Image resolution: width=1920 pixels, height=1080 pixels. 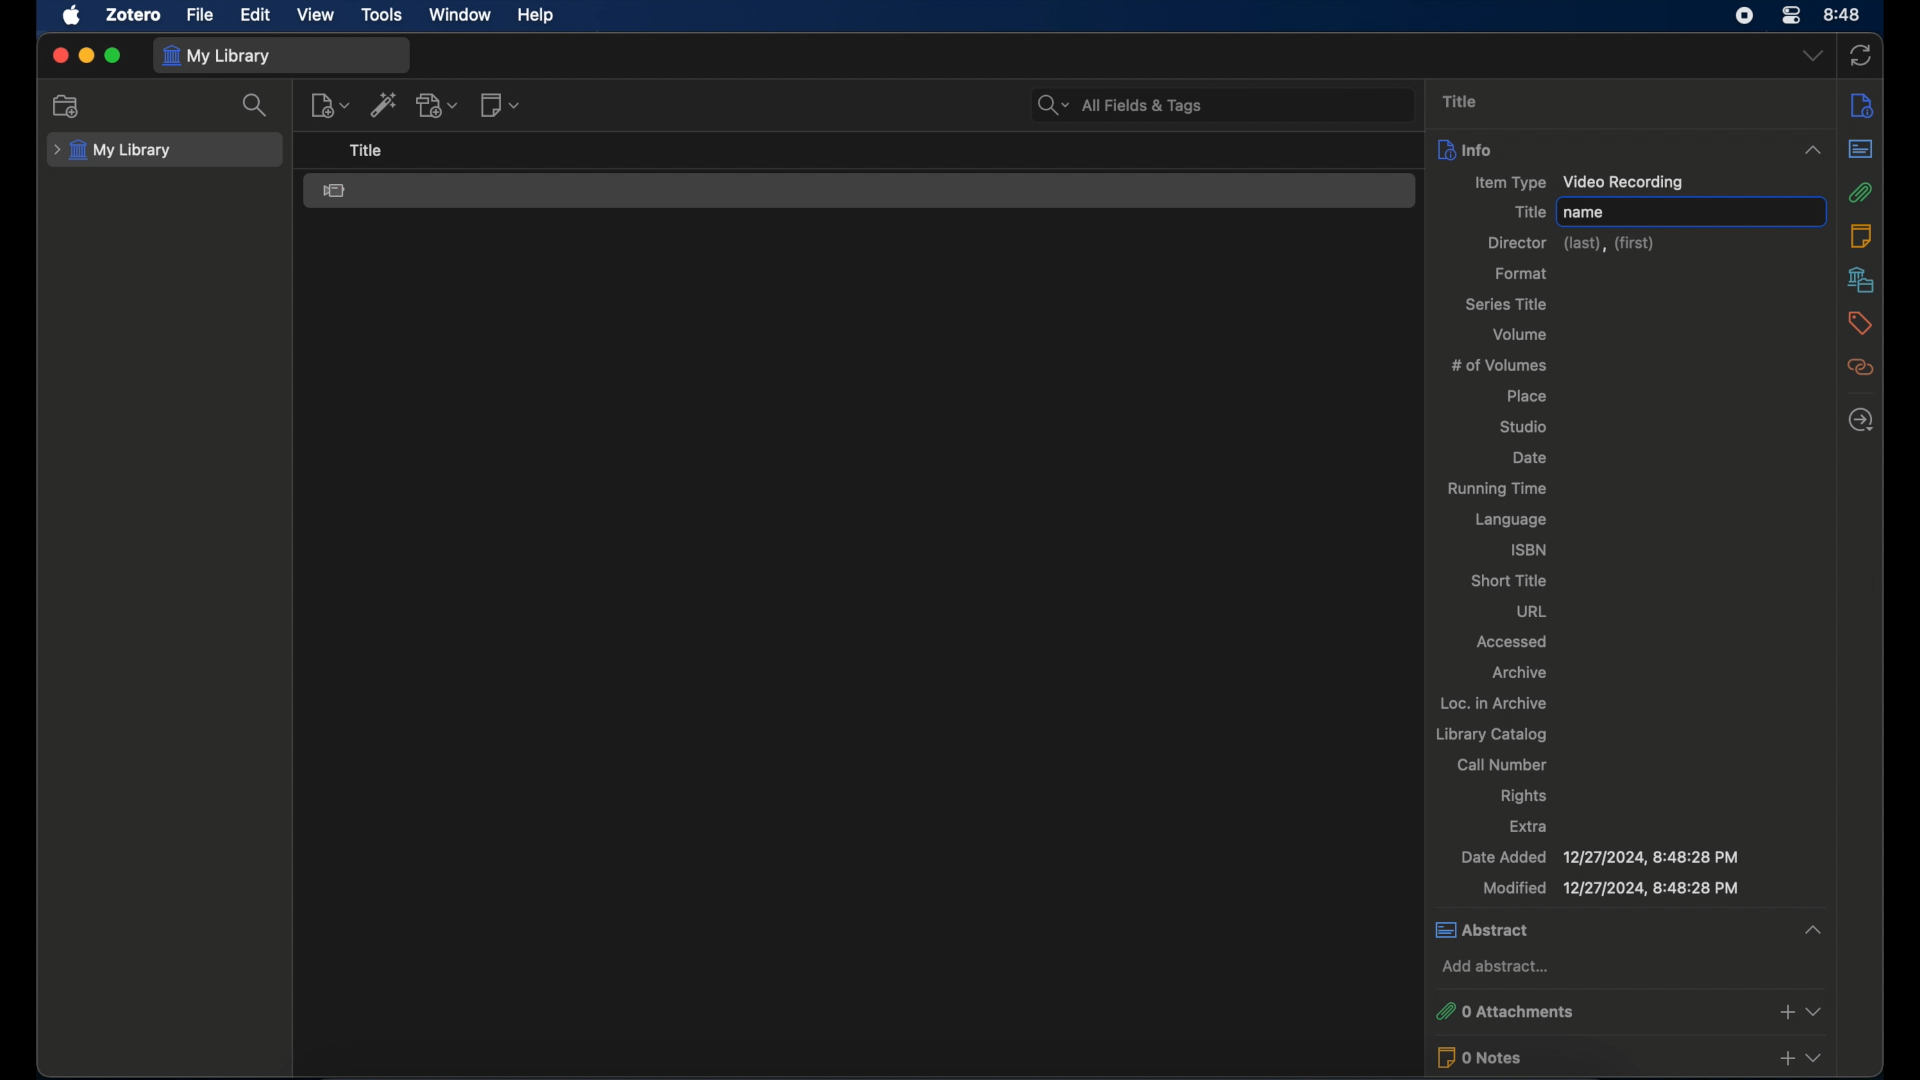 What do you see at coordinates (1814, 1059) in the screenshot?
I see `dropdown` at bounding box center [1814, 1059].